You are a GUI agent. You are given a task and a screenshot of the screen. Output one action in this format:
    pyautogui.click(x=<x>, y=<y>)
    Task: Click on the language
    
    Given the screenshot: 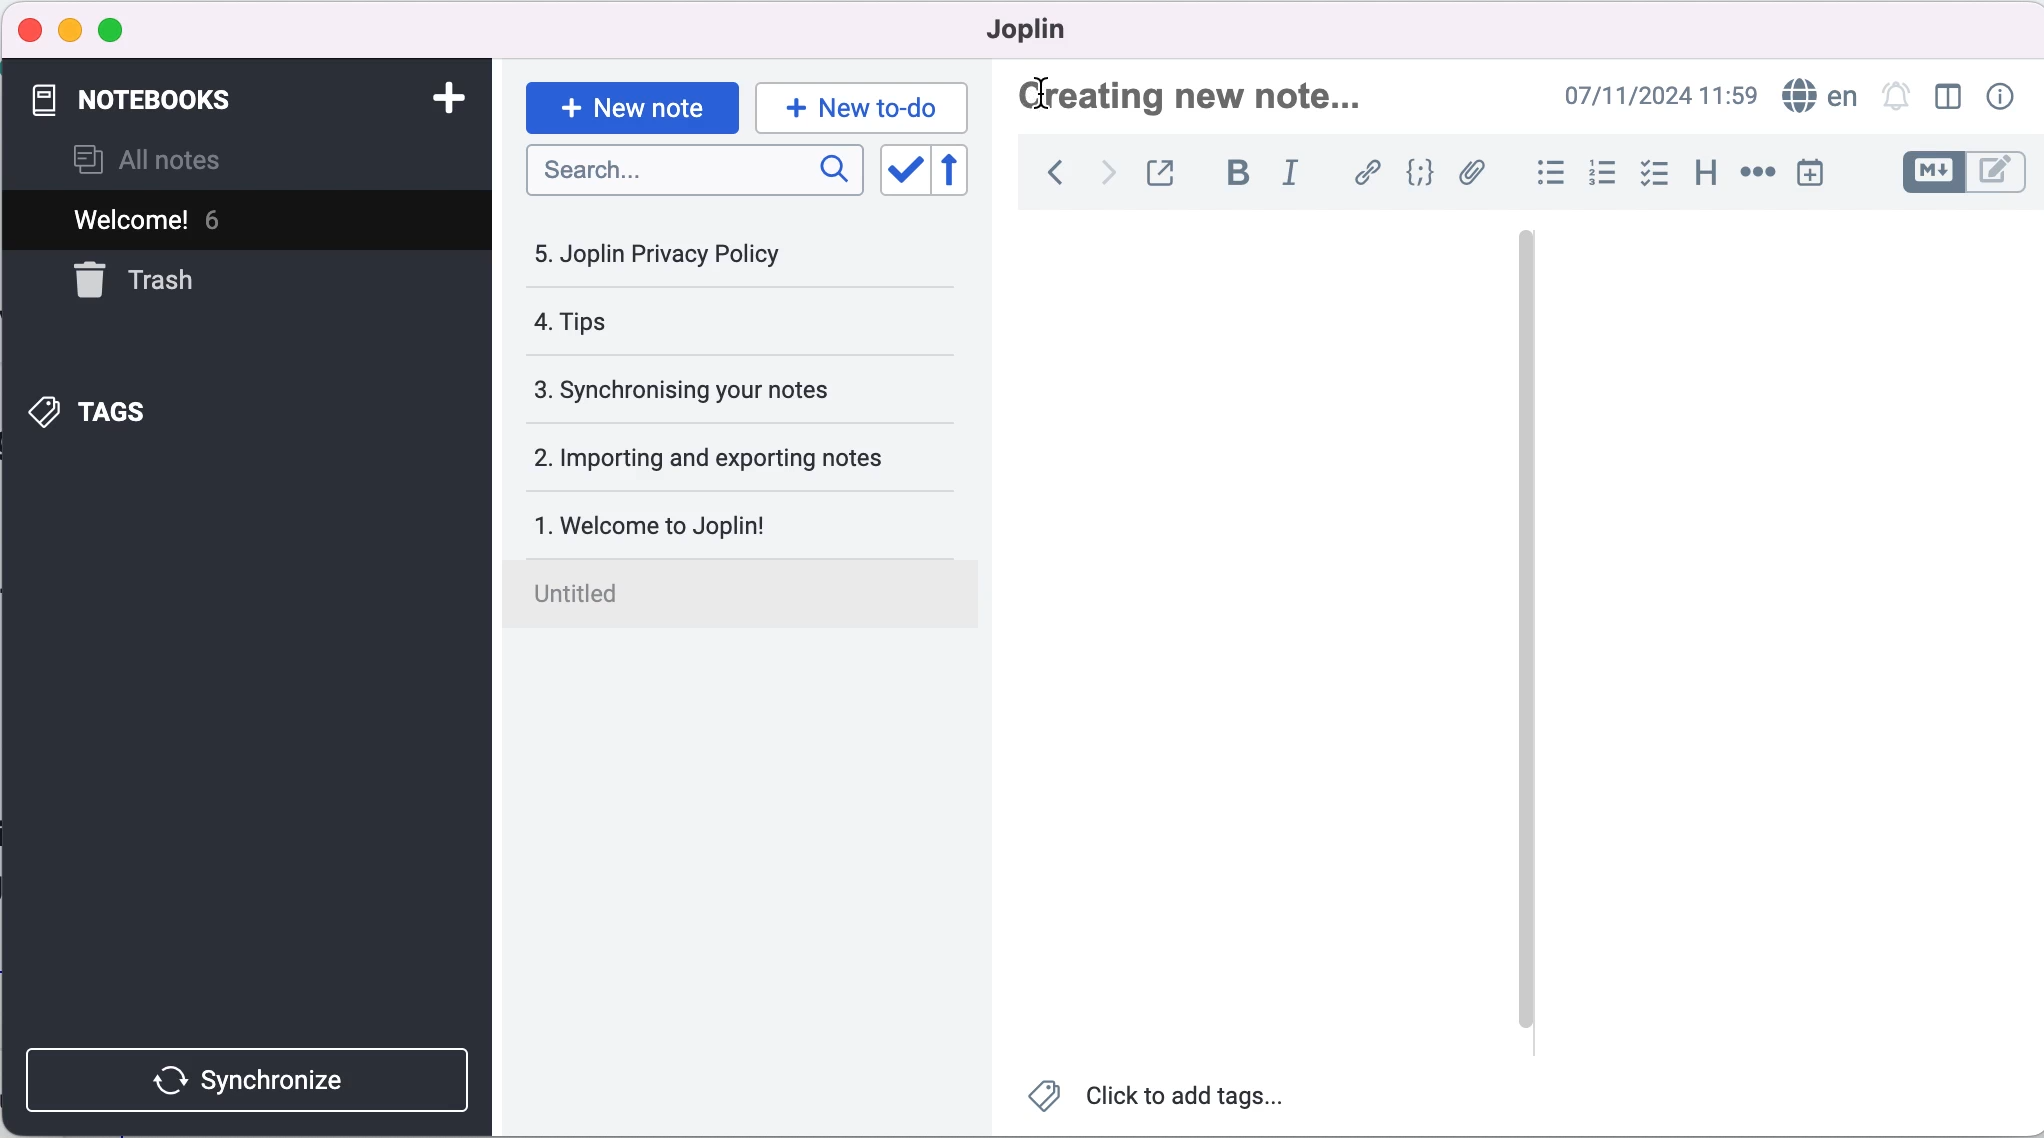 What is the action you would take?
    pyautogui.click(x=1818, y=97)
    